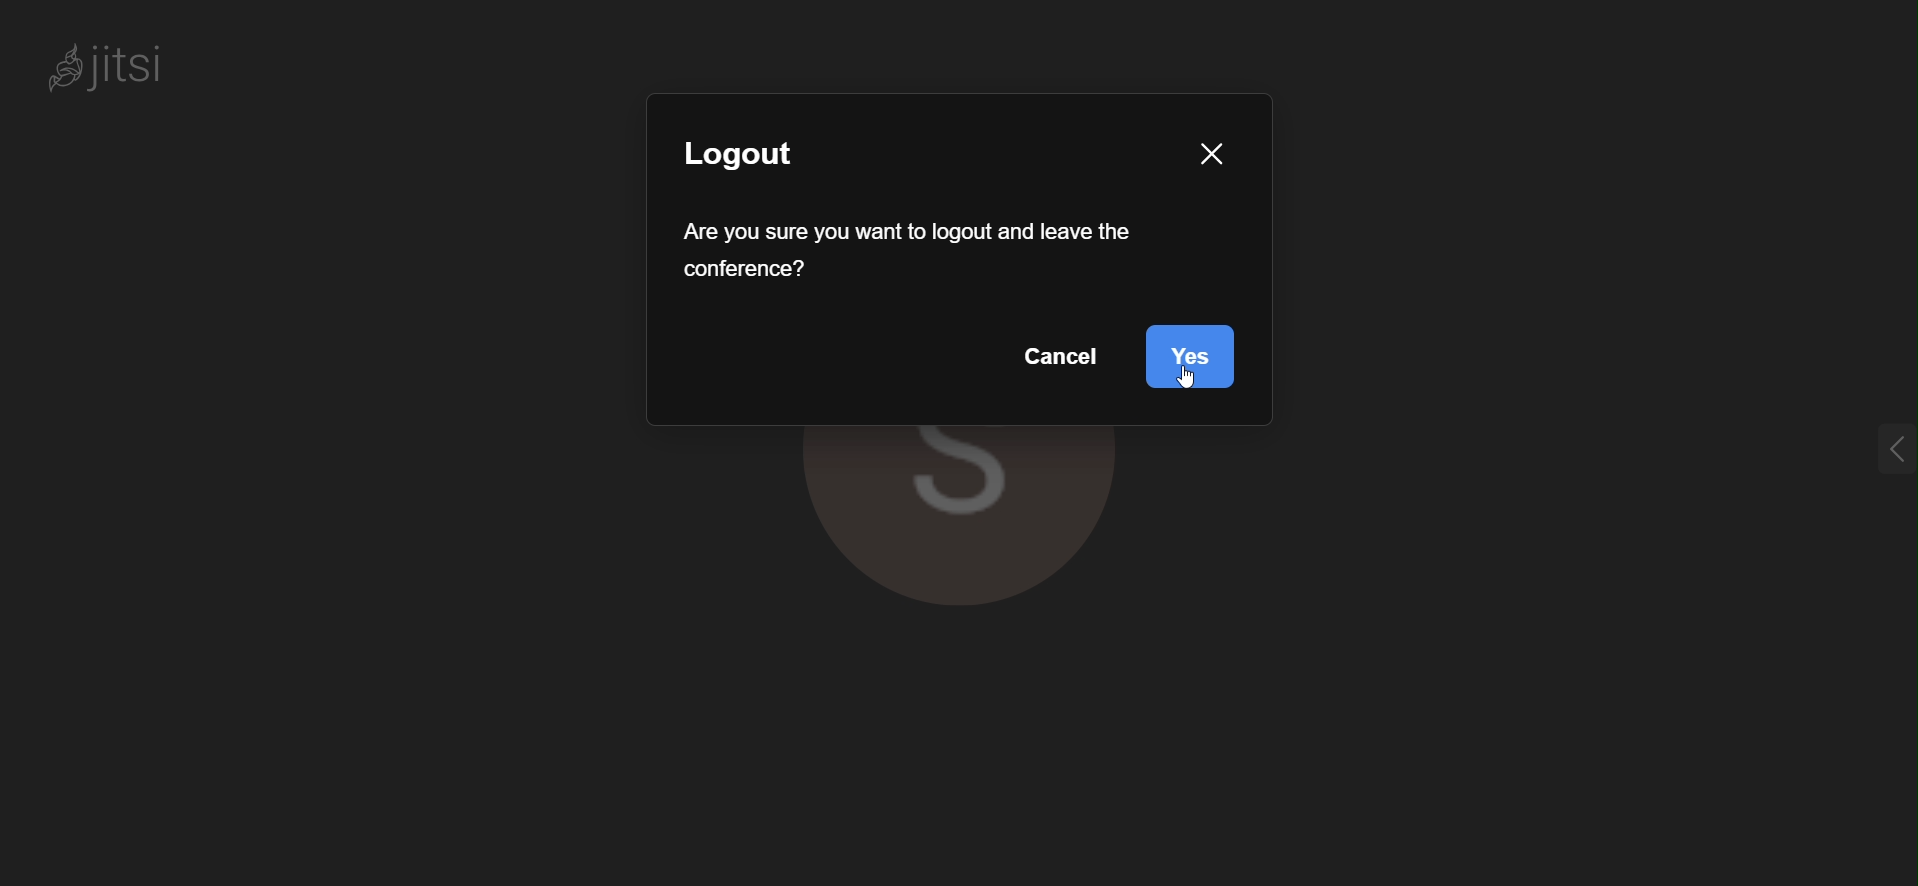  What do you see at coordinates (753, 156) in the screenshot?
I see `logout` at bounding box center [753, 156].